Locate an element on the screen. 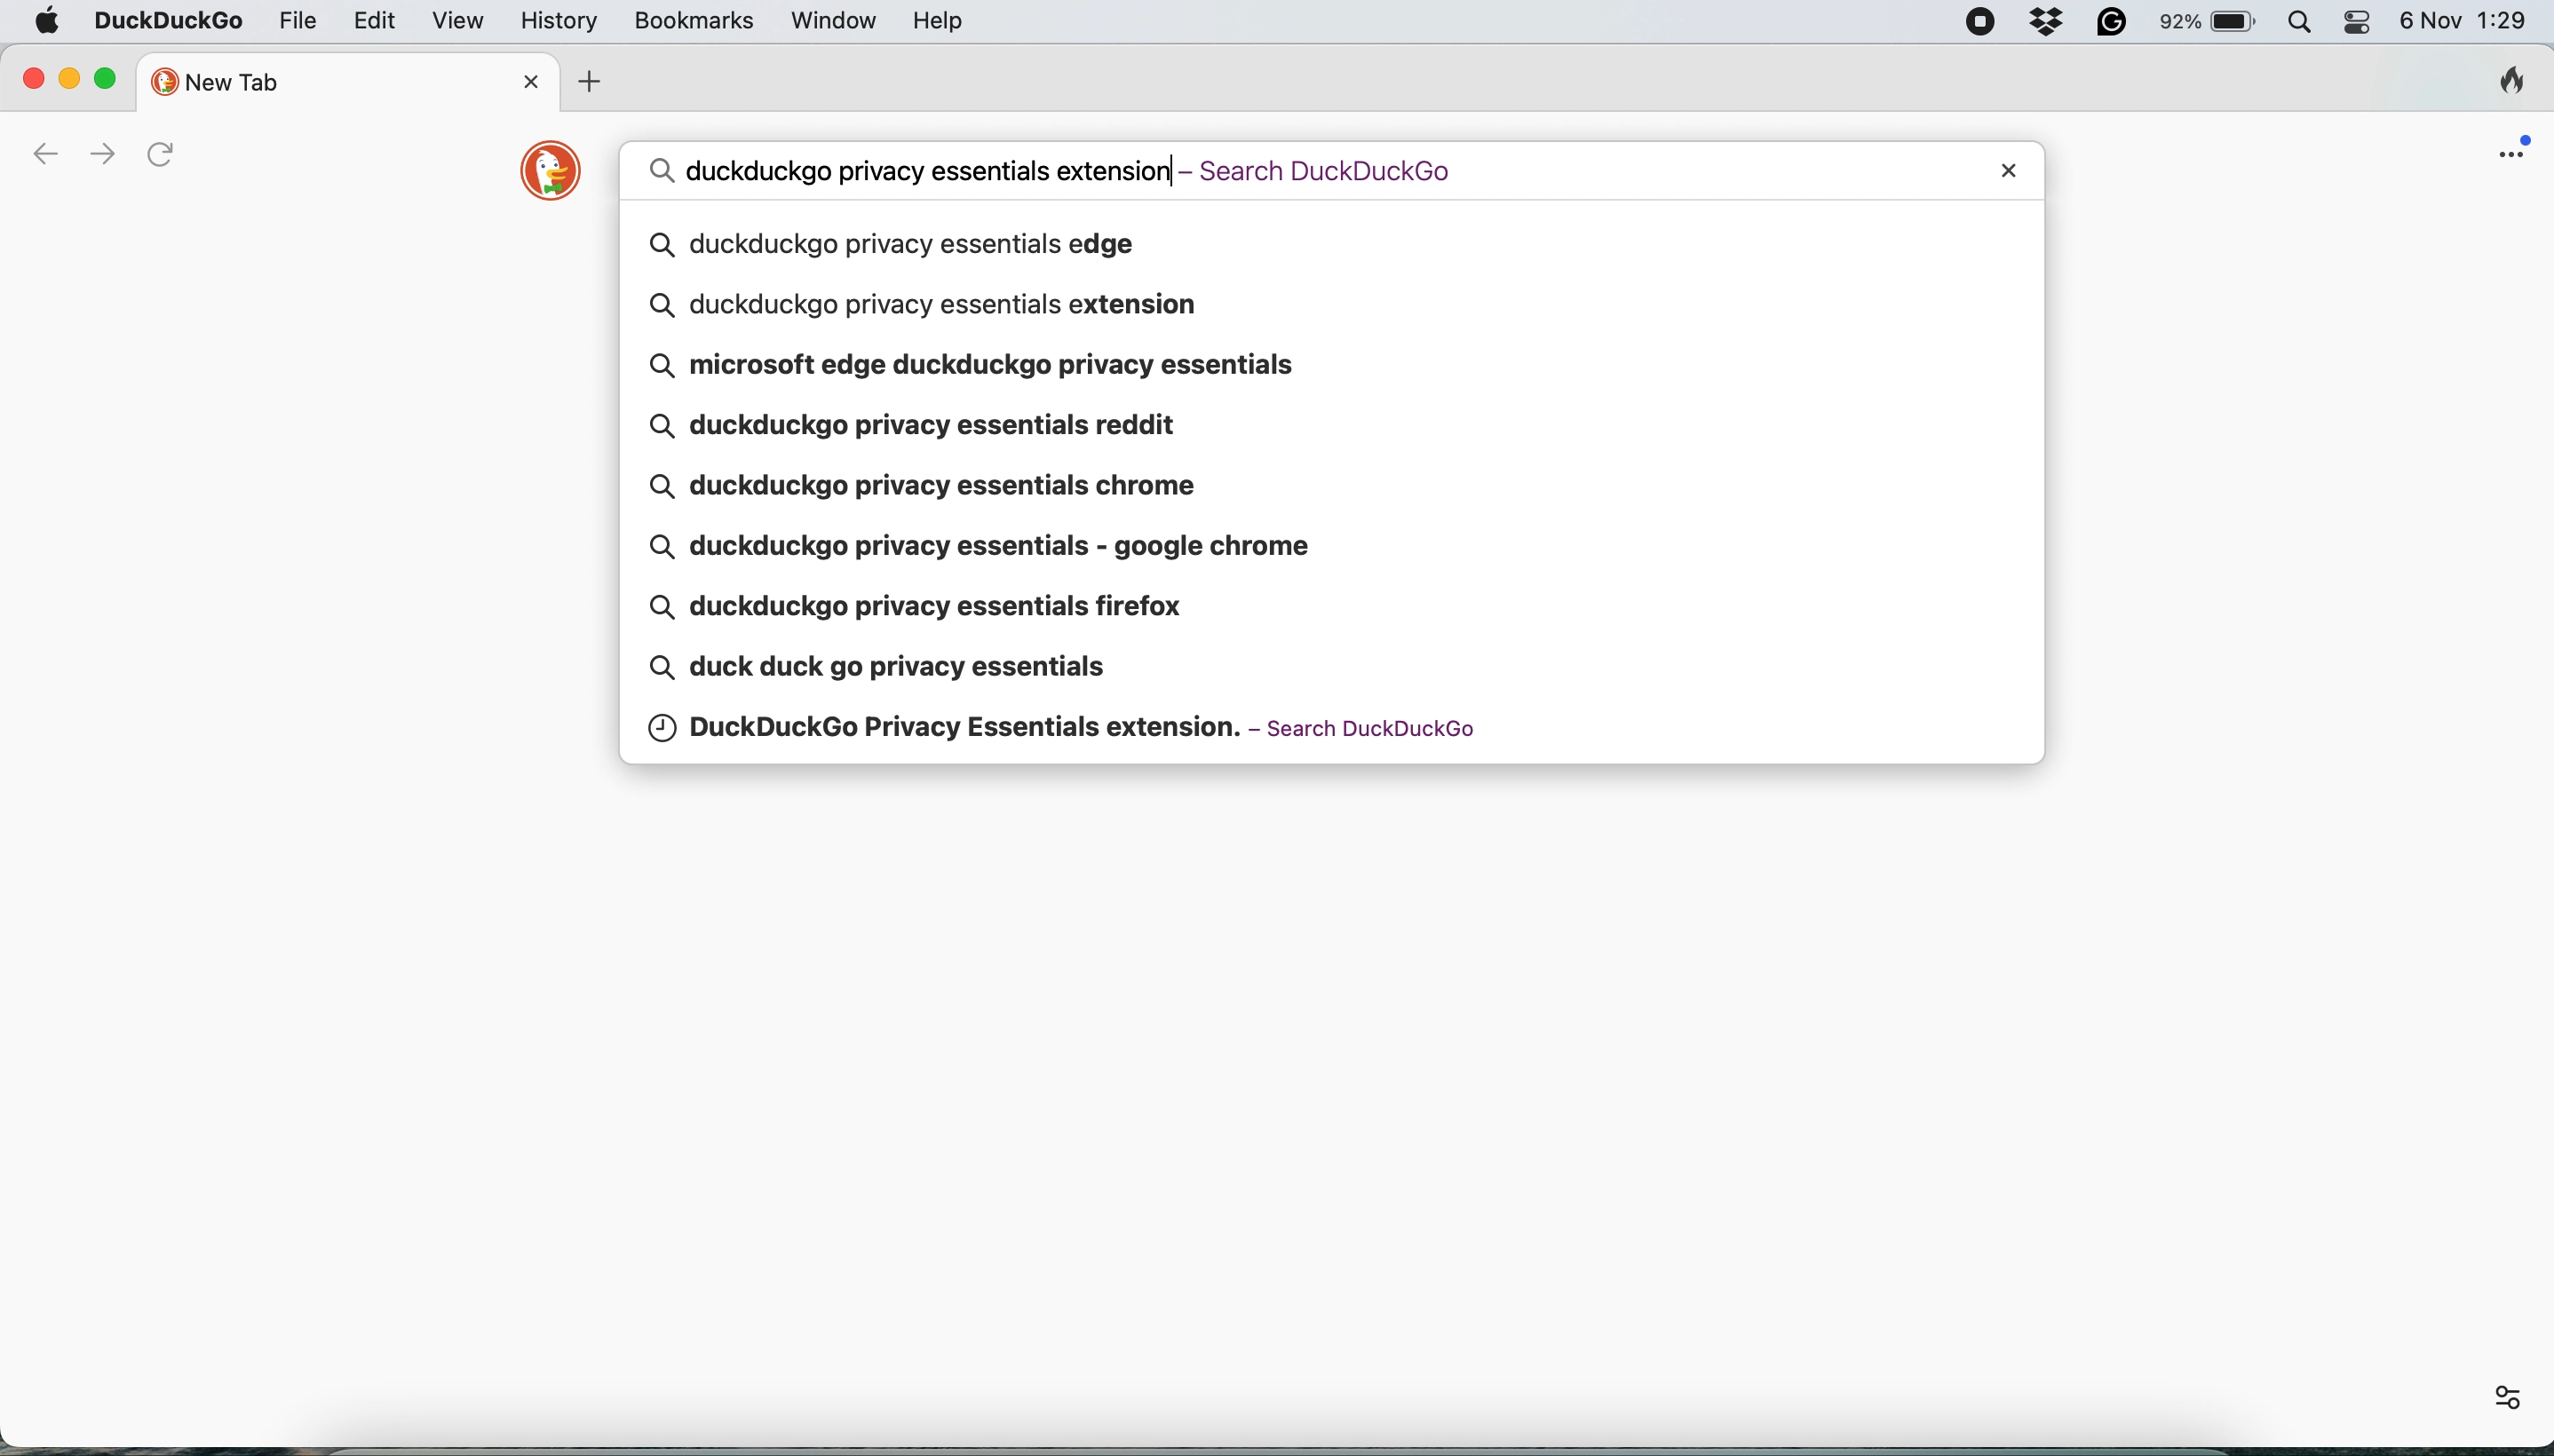 This screenshot has height=1456, width=2554. refresh is located at coordinates (183, 159).